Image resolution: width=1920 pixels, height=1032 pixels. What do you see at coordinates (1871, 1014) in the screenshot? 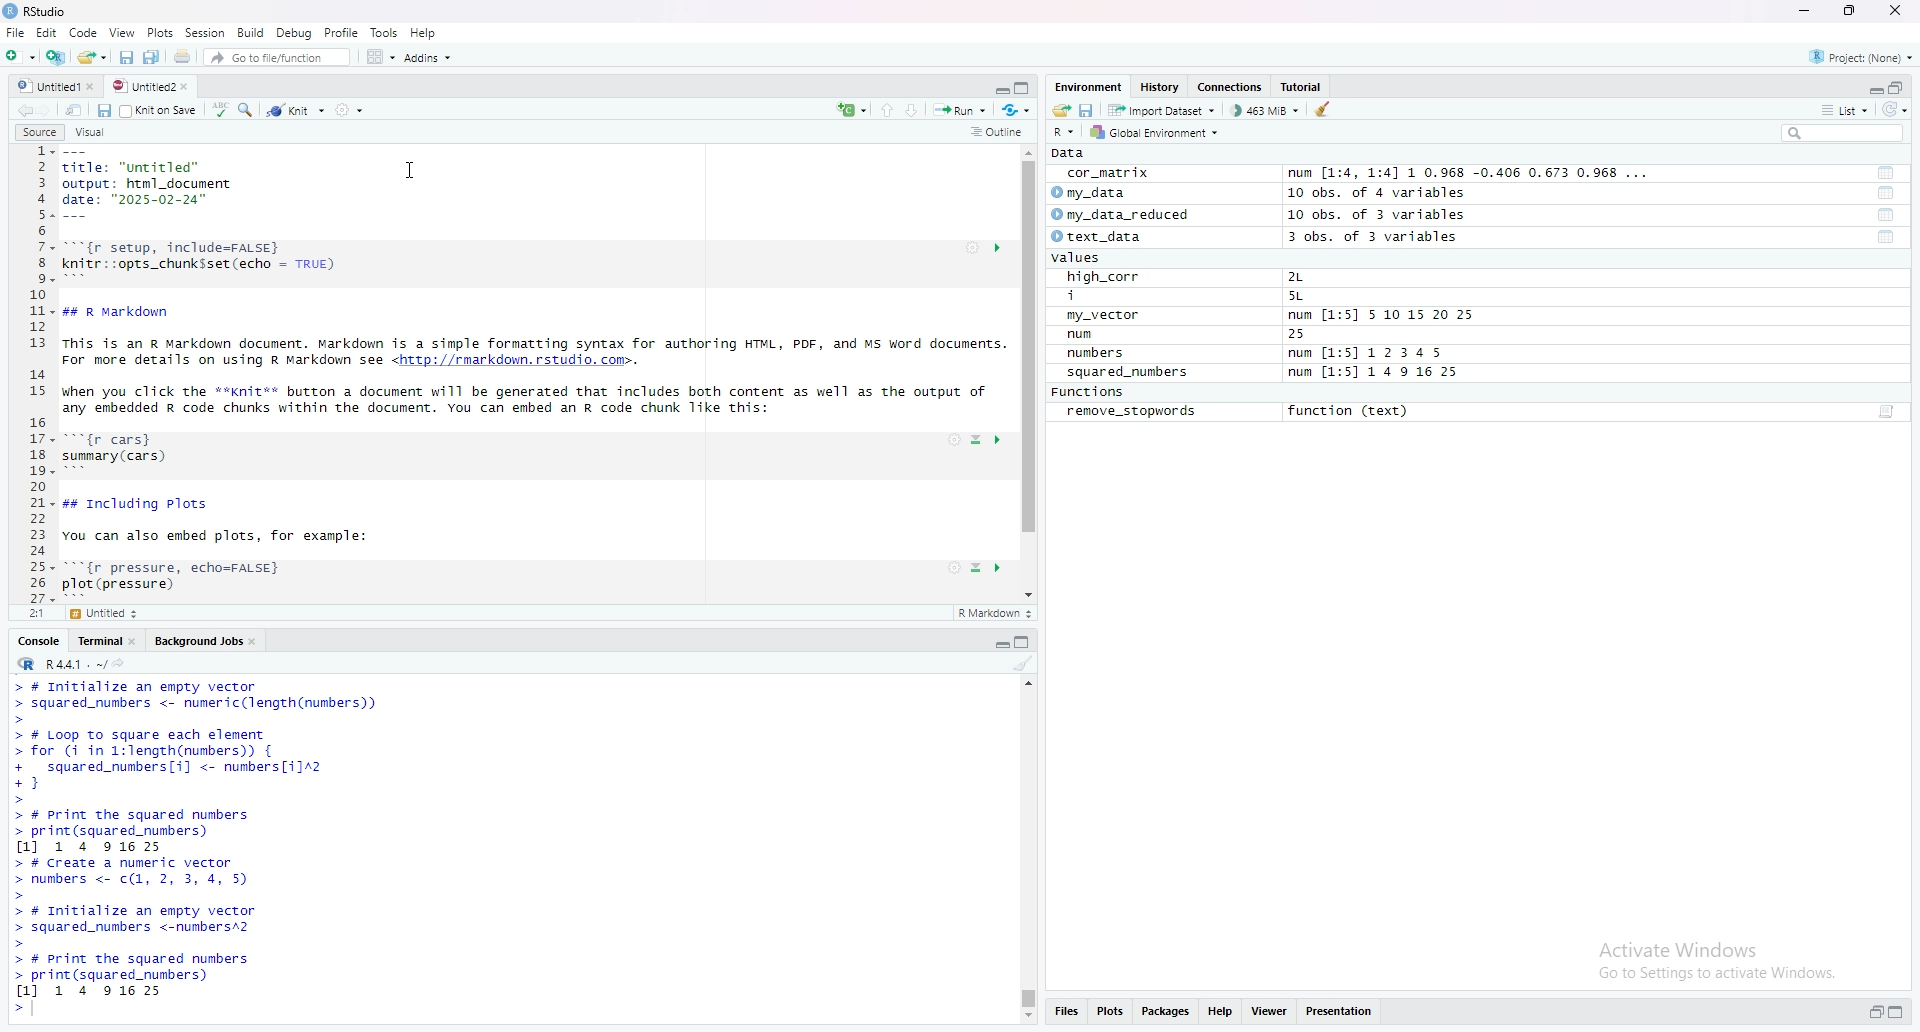
I see `minimize` at bounding box center [1871, 1014].